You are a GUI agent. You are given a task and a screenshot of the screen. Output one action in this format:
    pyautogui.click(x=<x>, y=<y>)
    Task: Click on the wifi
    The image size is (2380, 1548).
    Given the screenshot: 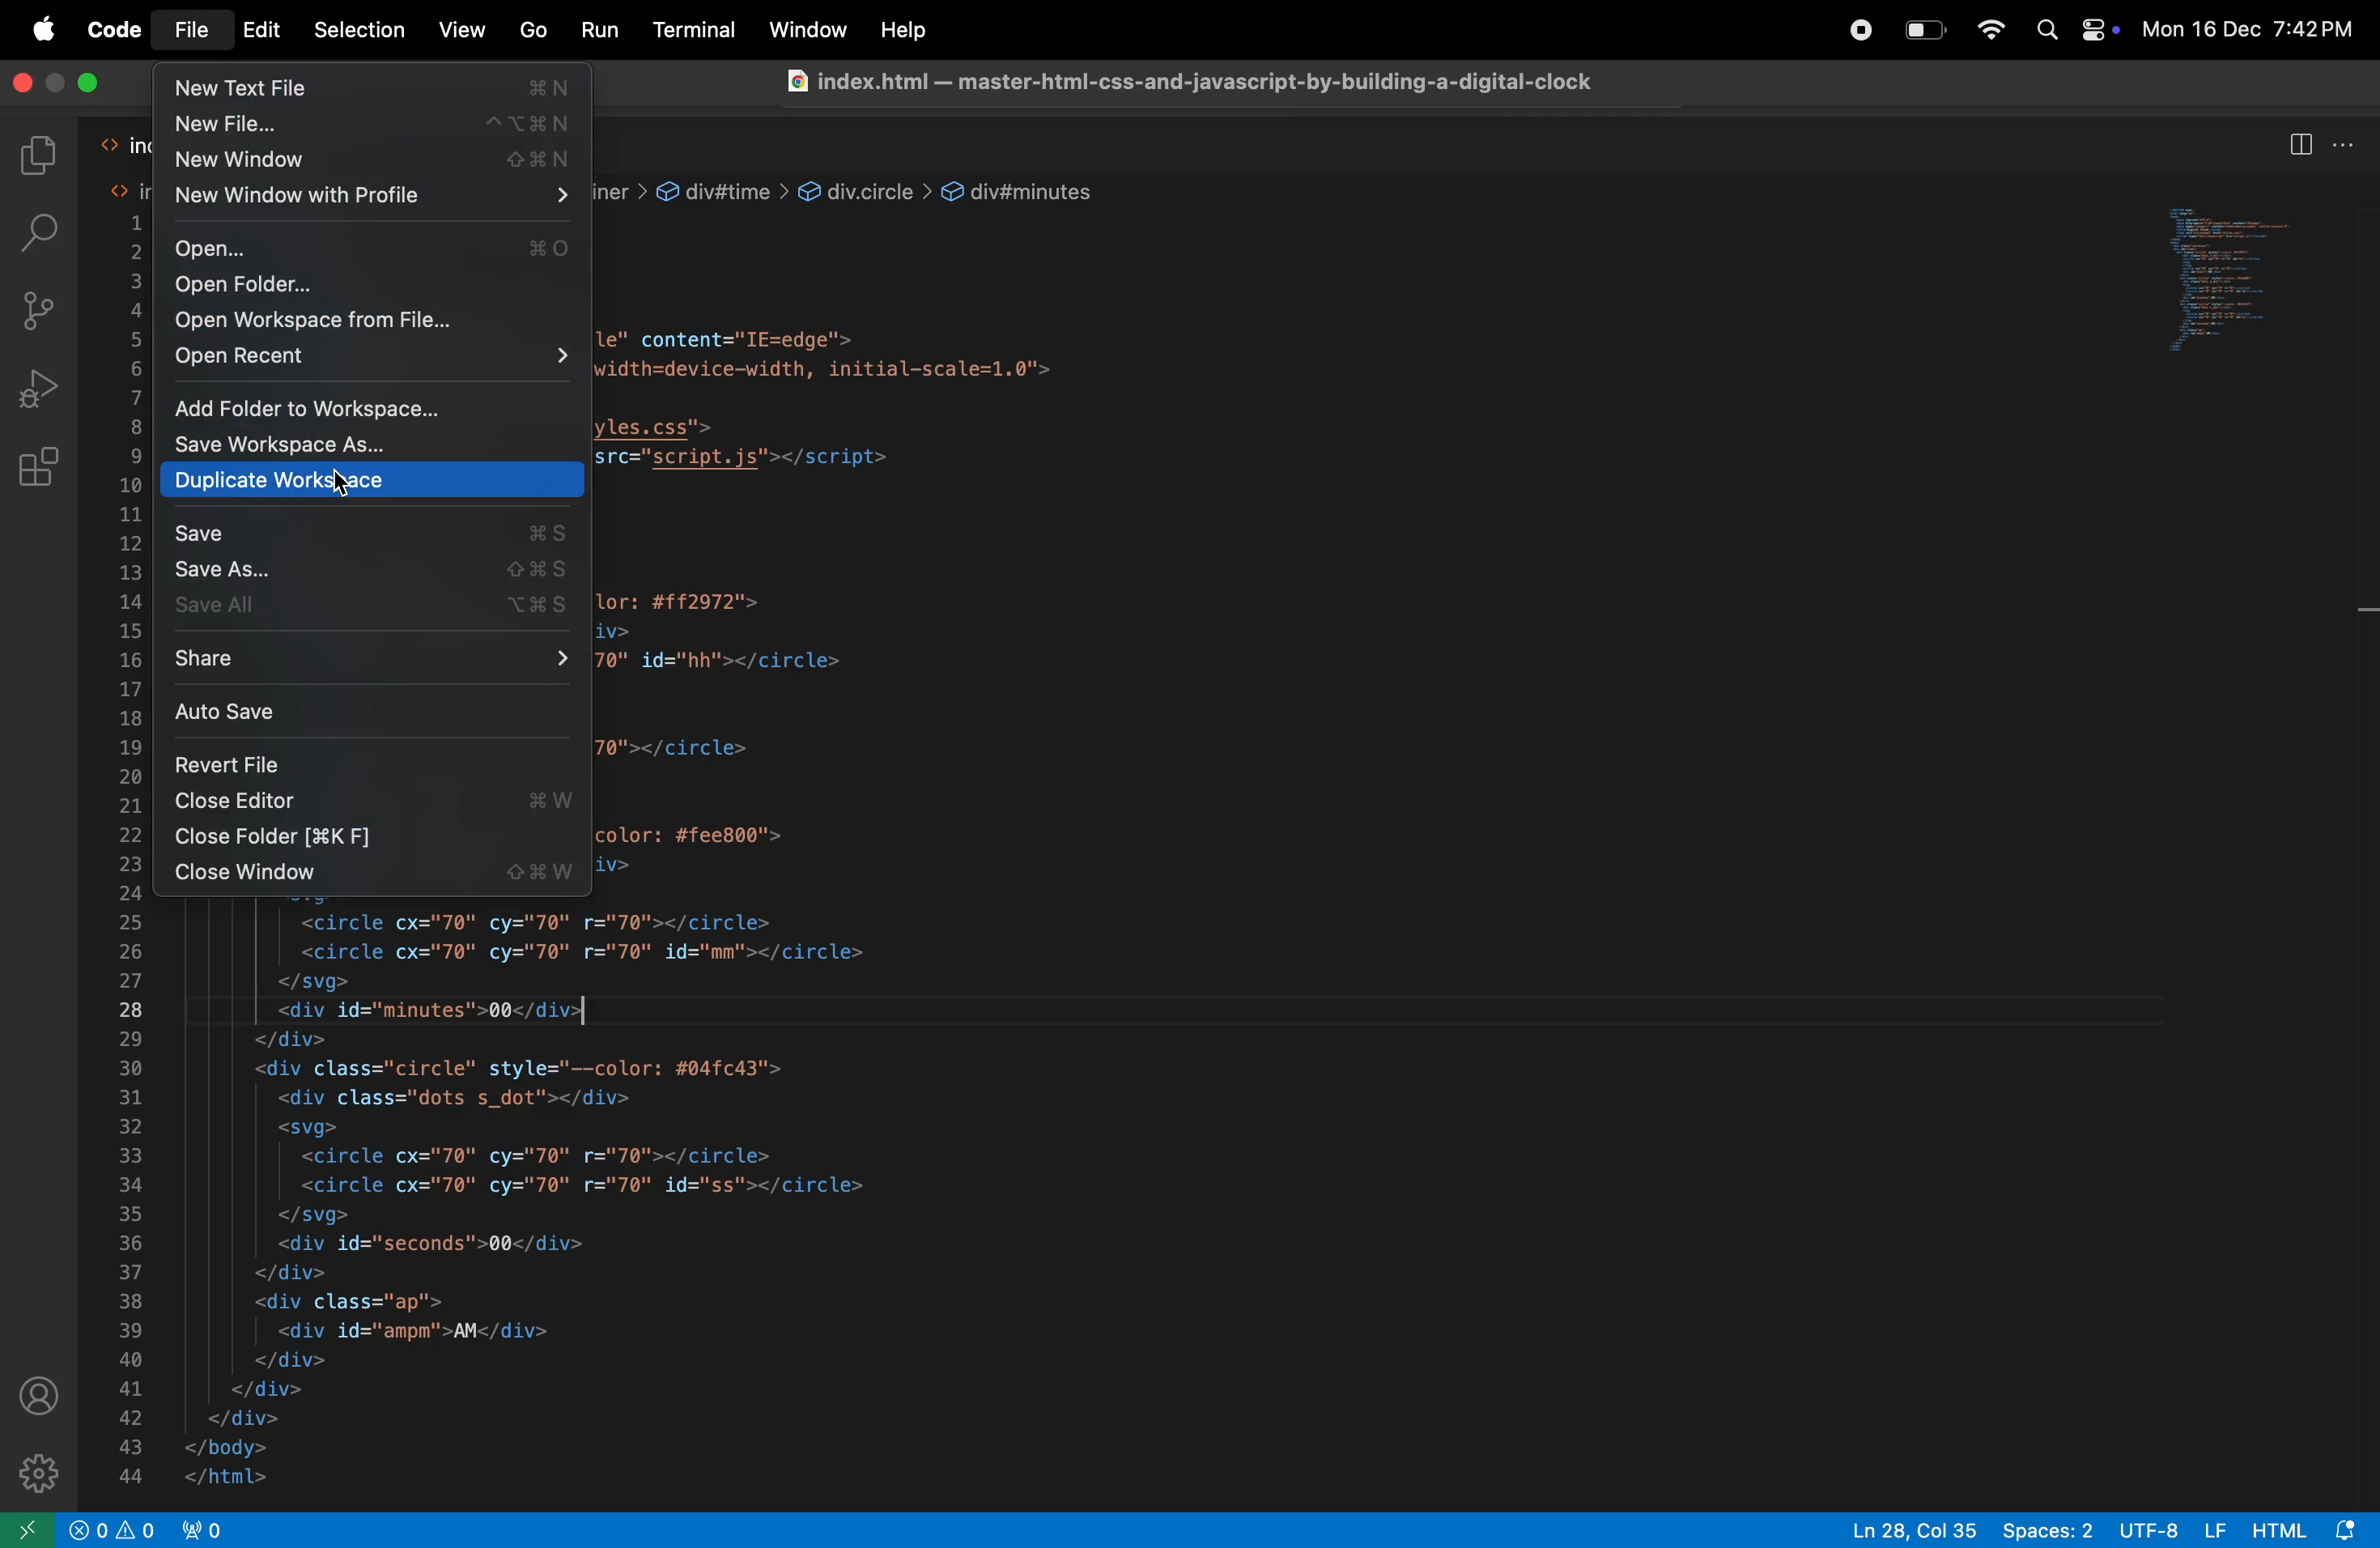 What is the action you would take?
    pyautogui.click(x=1989, y=32)
    